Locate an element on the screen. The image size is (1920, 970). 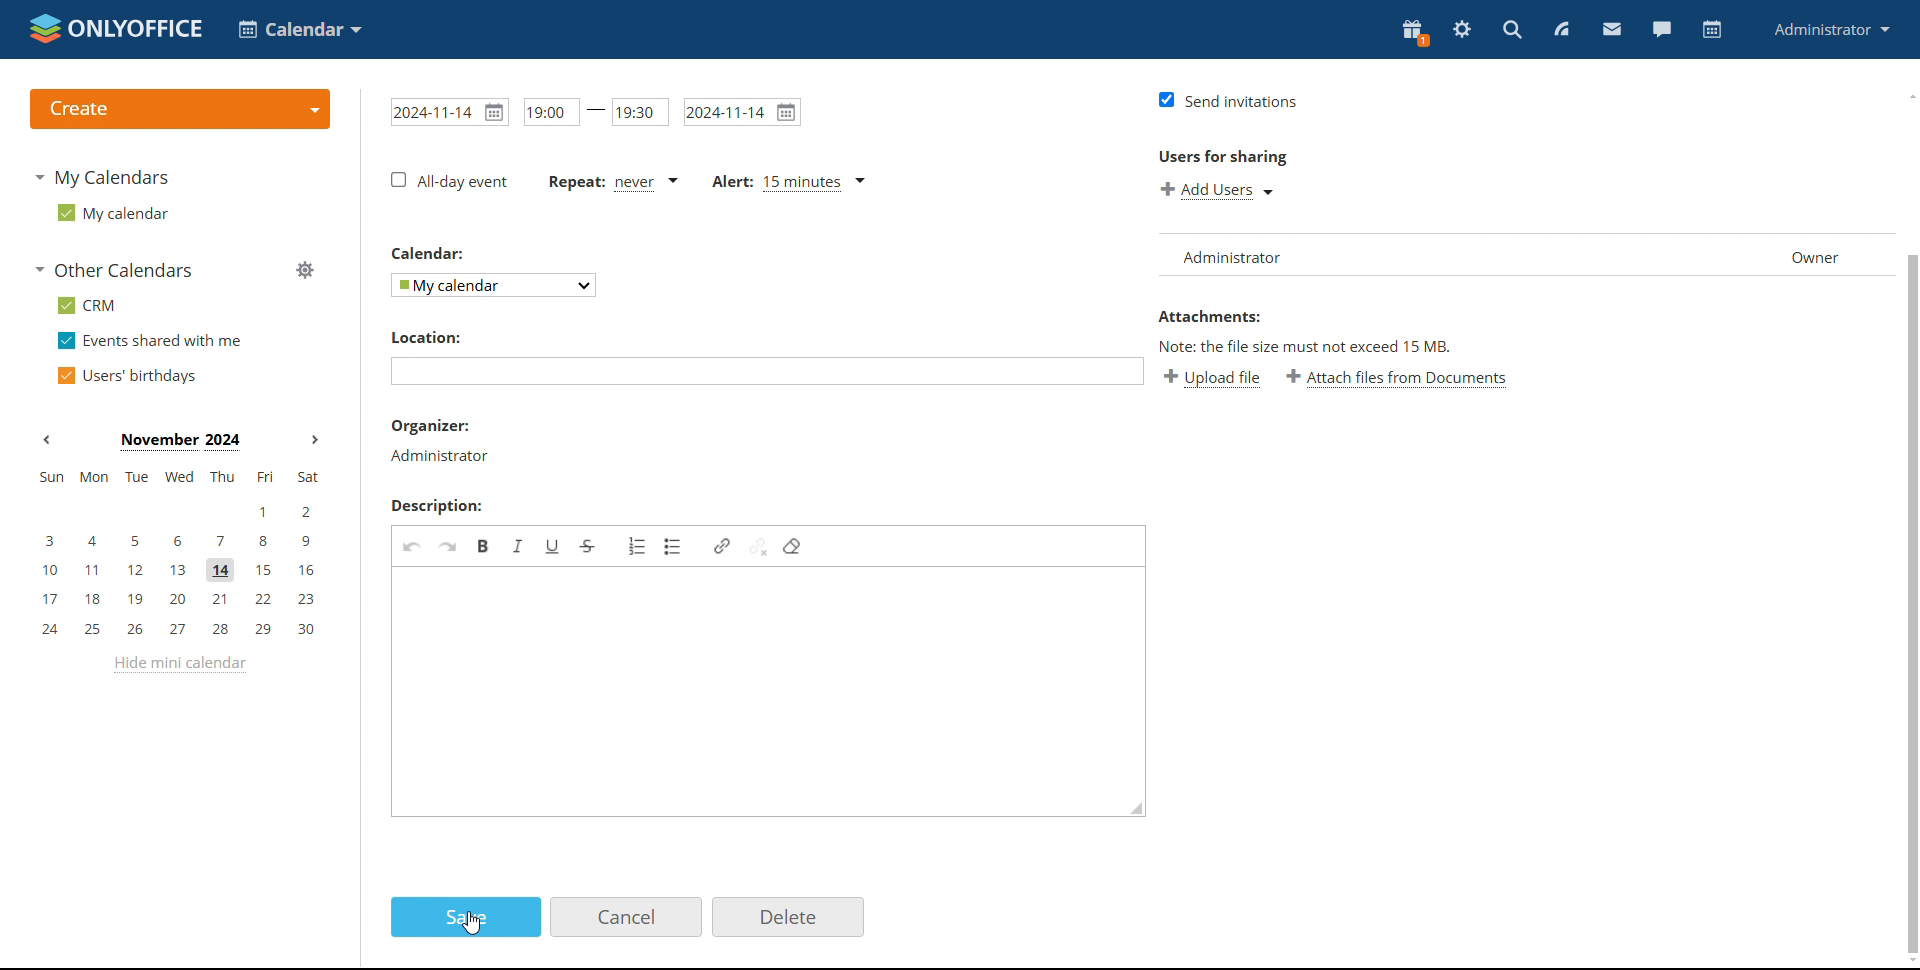
other calendars is located at coordinates (114, 270).